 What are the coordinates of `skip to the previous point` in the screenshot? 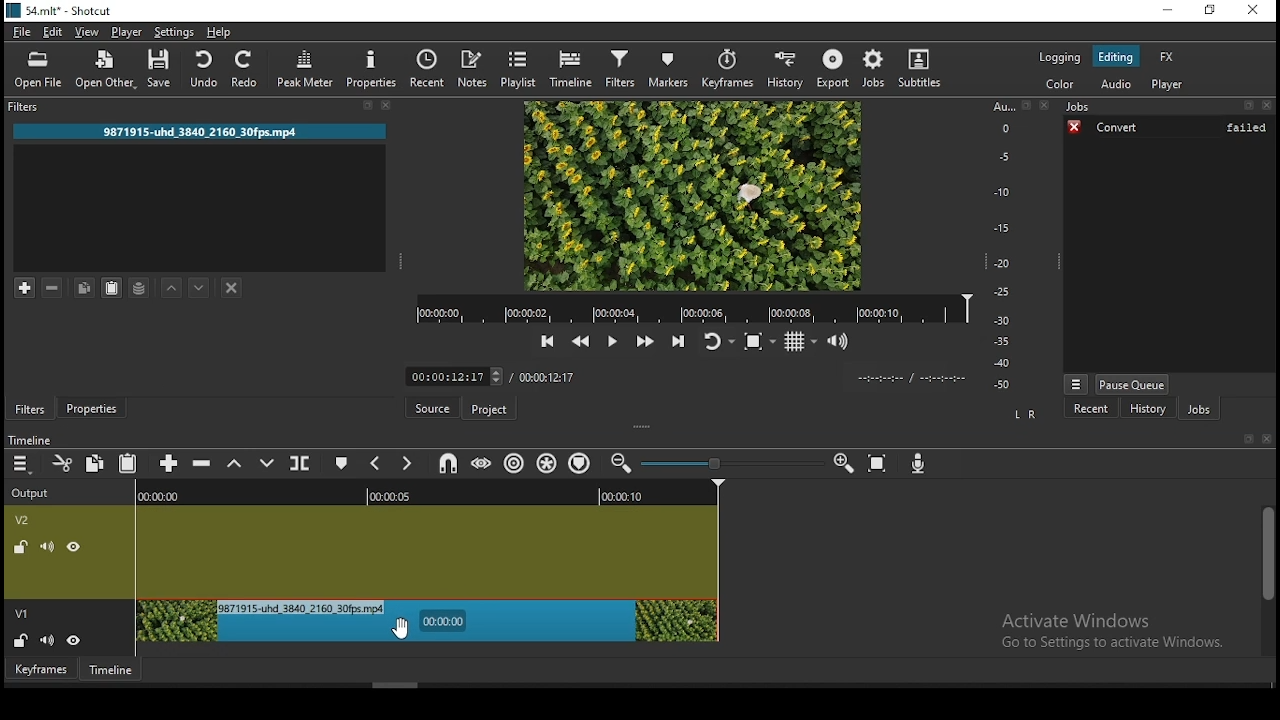 It's located at (547, 342).